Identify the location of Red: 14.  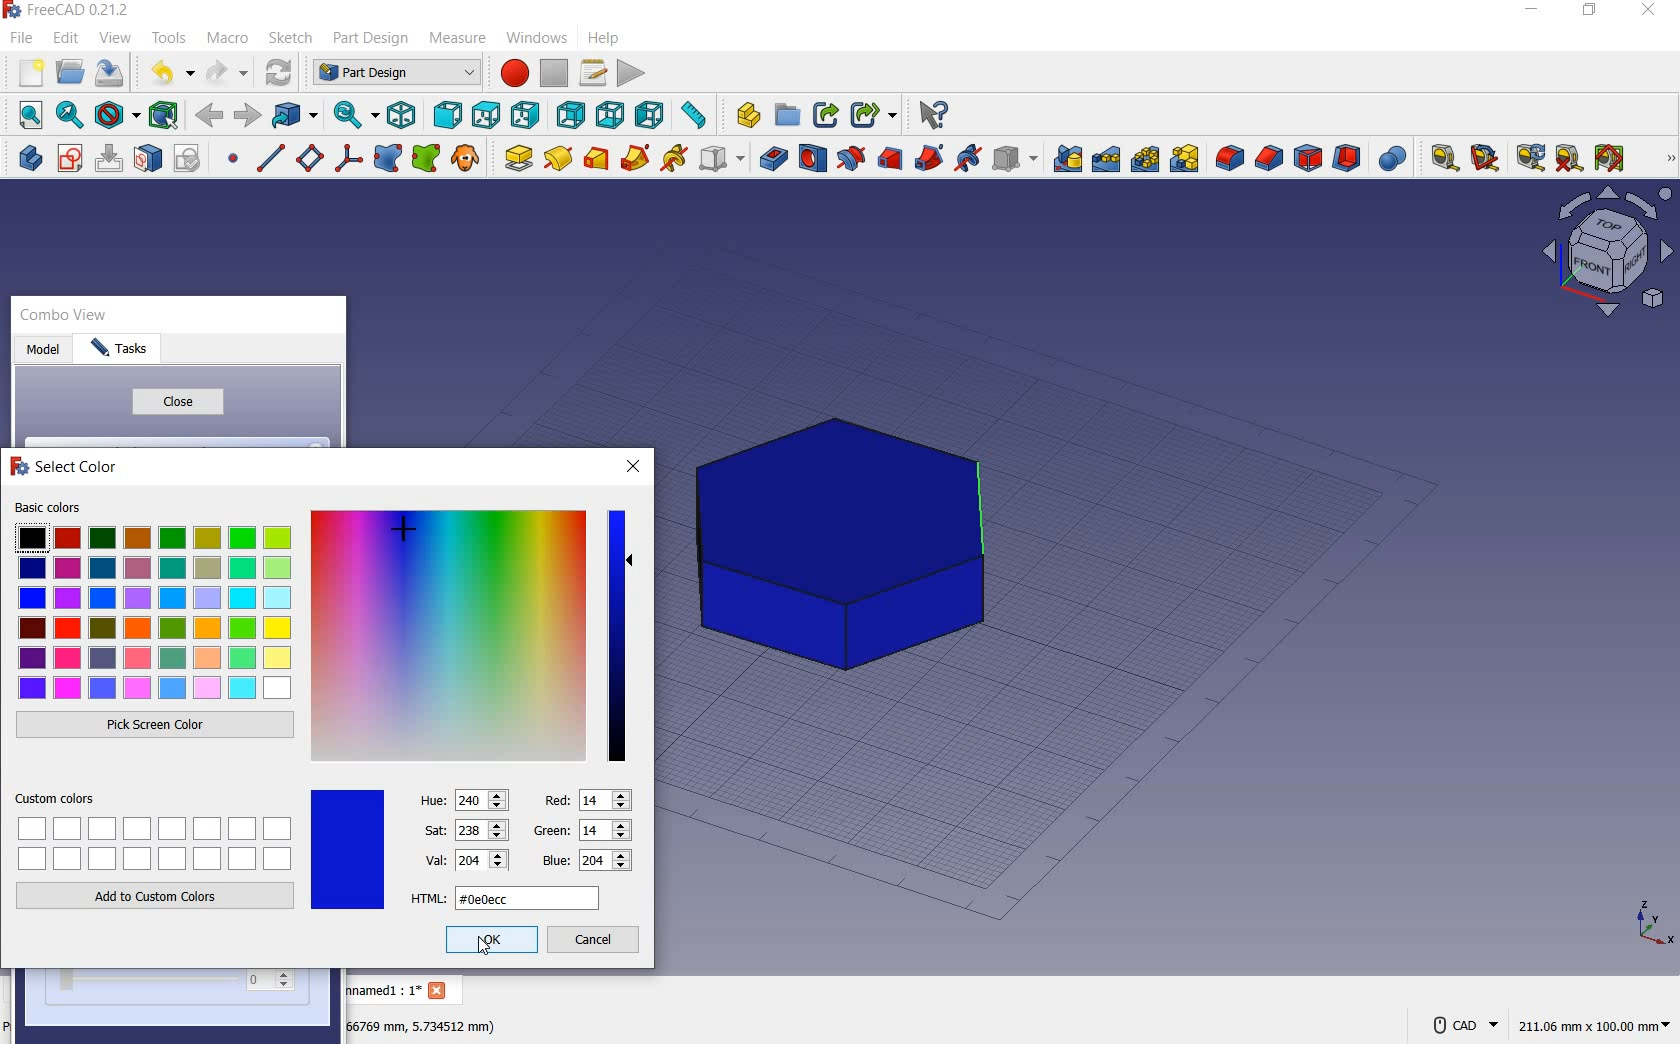
(586, 799).